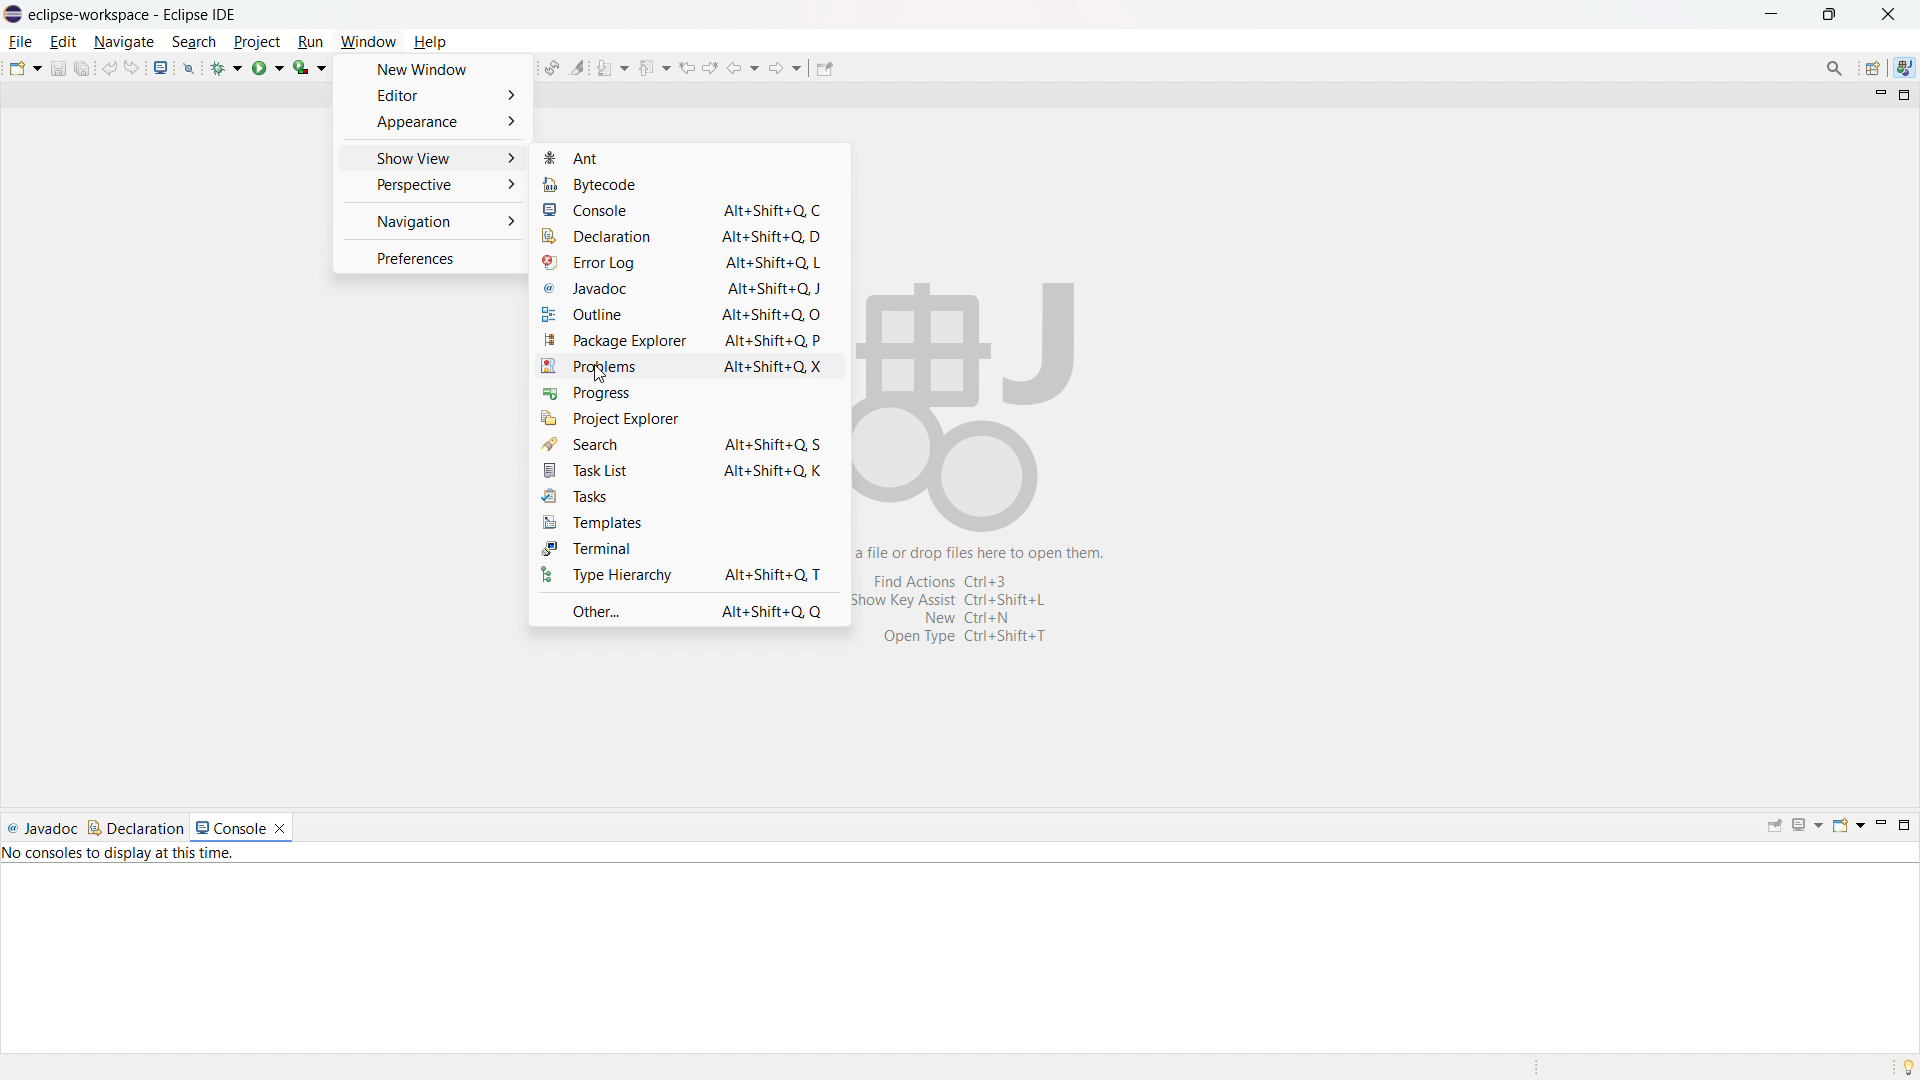  Describe the element at coordinates (710, 66) in the screenshot. I see `view next location` at that location.